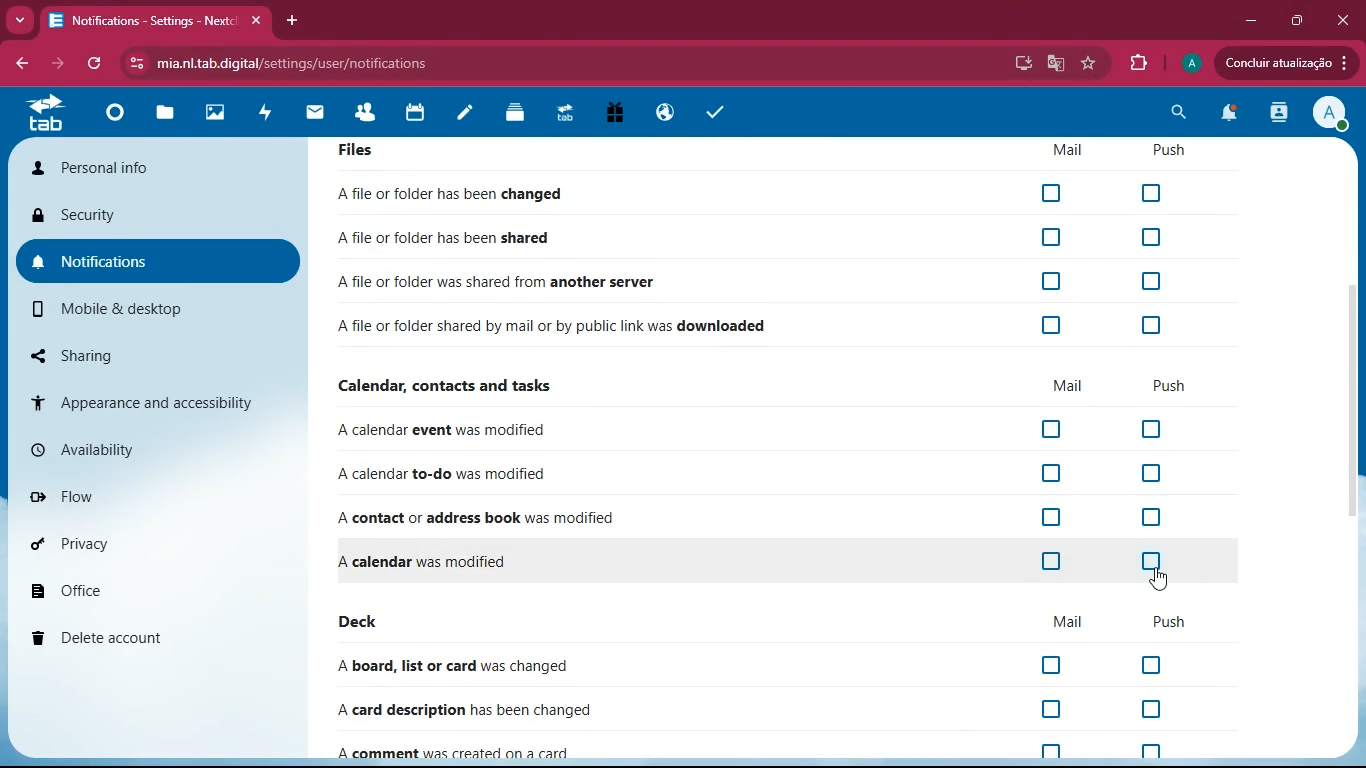 Image resolution: width=1366 pixels, height=768 pixels. I want to click on contact, so click(540, 513).